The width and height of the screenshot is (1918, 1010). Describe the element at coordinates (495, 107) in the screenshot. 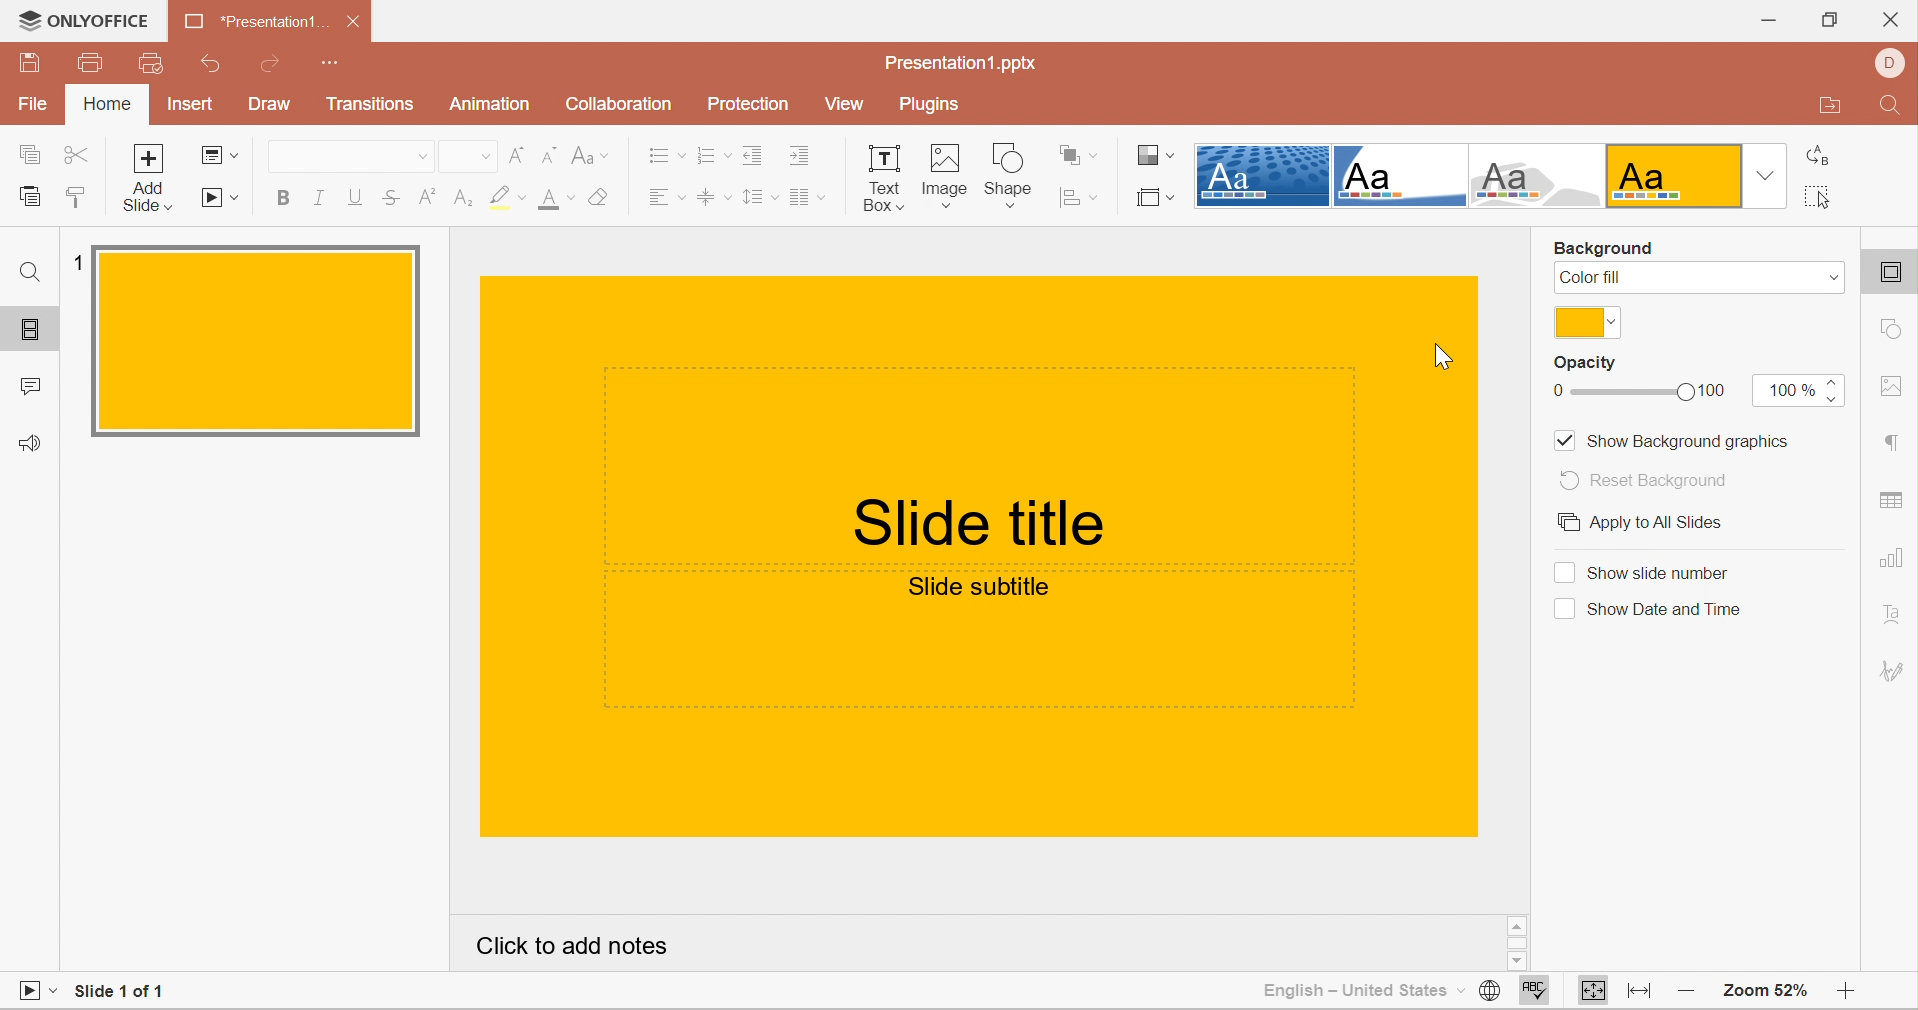

I see `Animation` at that location.